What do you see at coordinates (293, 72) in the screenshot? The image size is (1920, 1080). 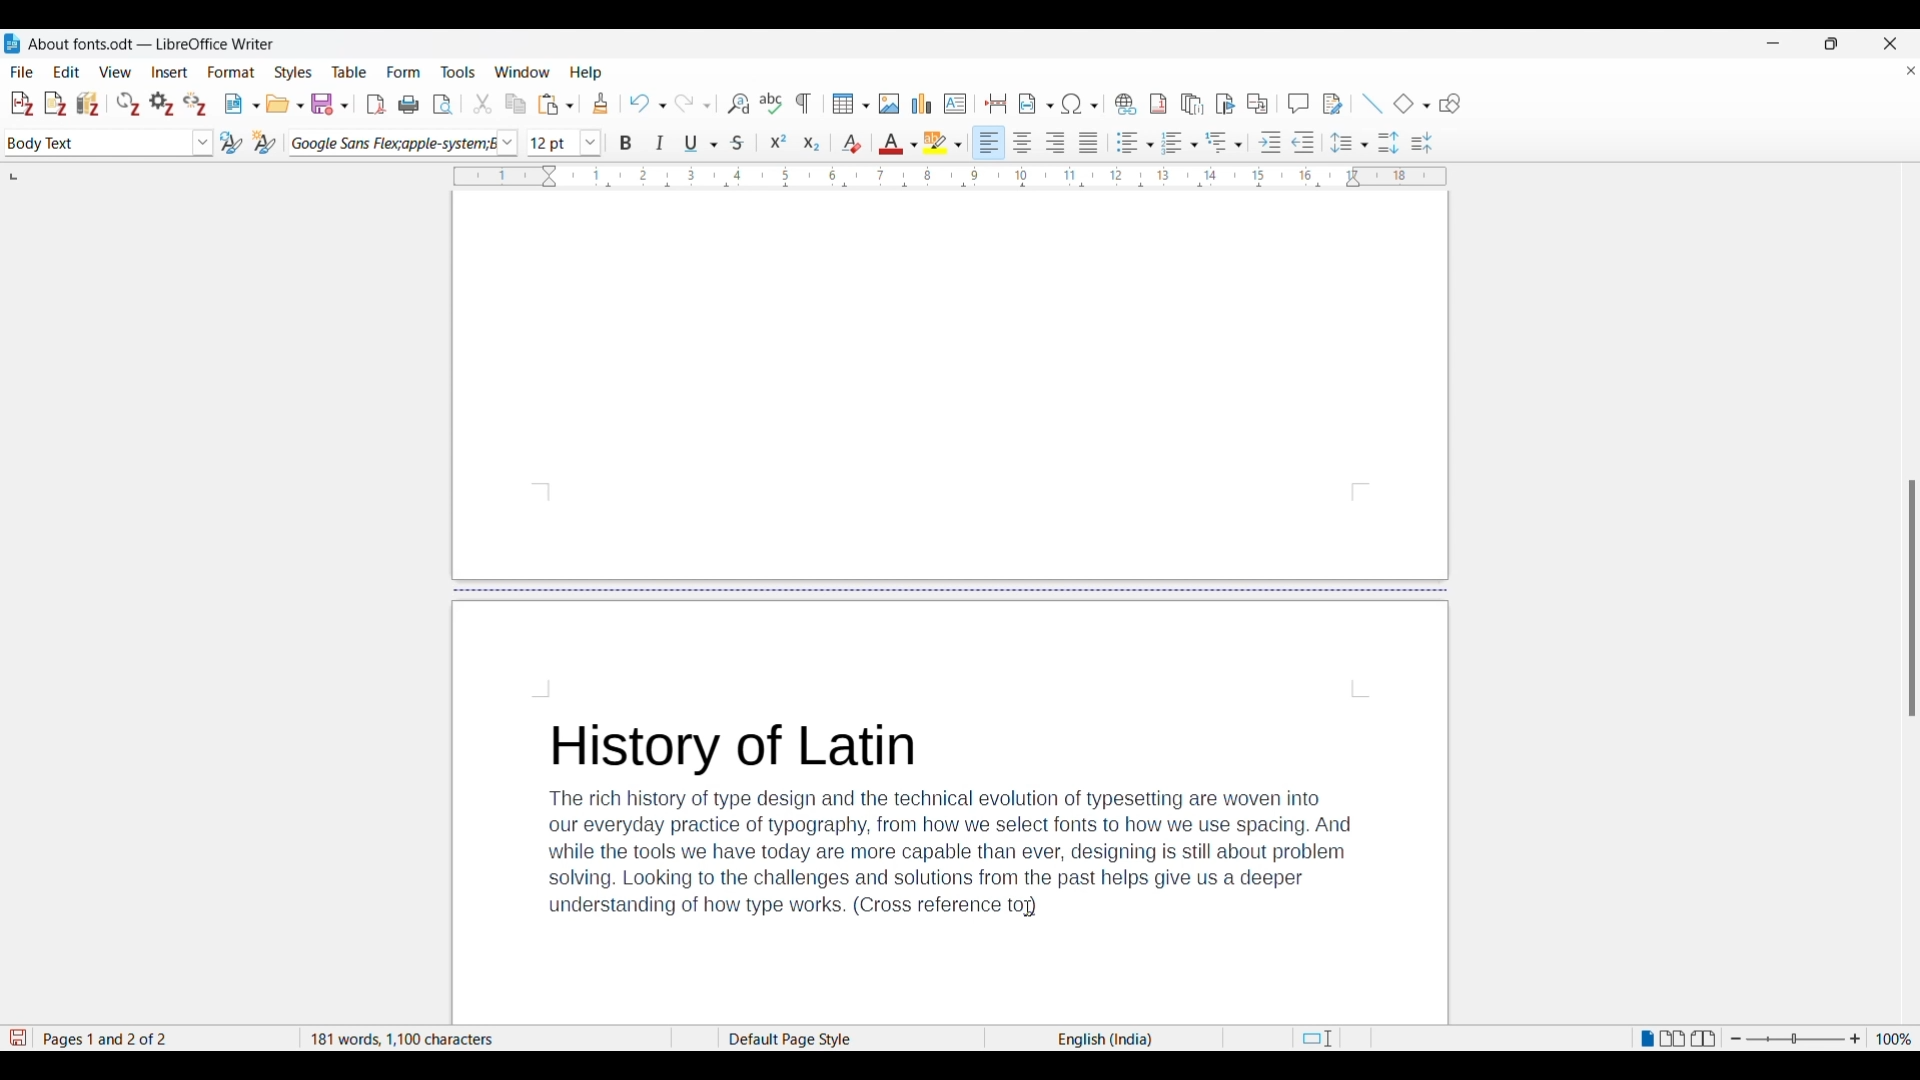 I see `Styles menu` at bounding box center [293, 72].